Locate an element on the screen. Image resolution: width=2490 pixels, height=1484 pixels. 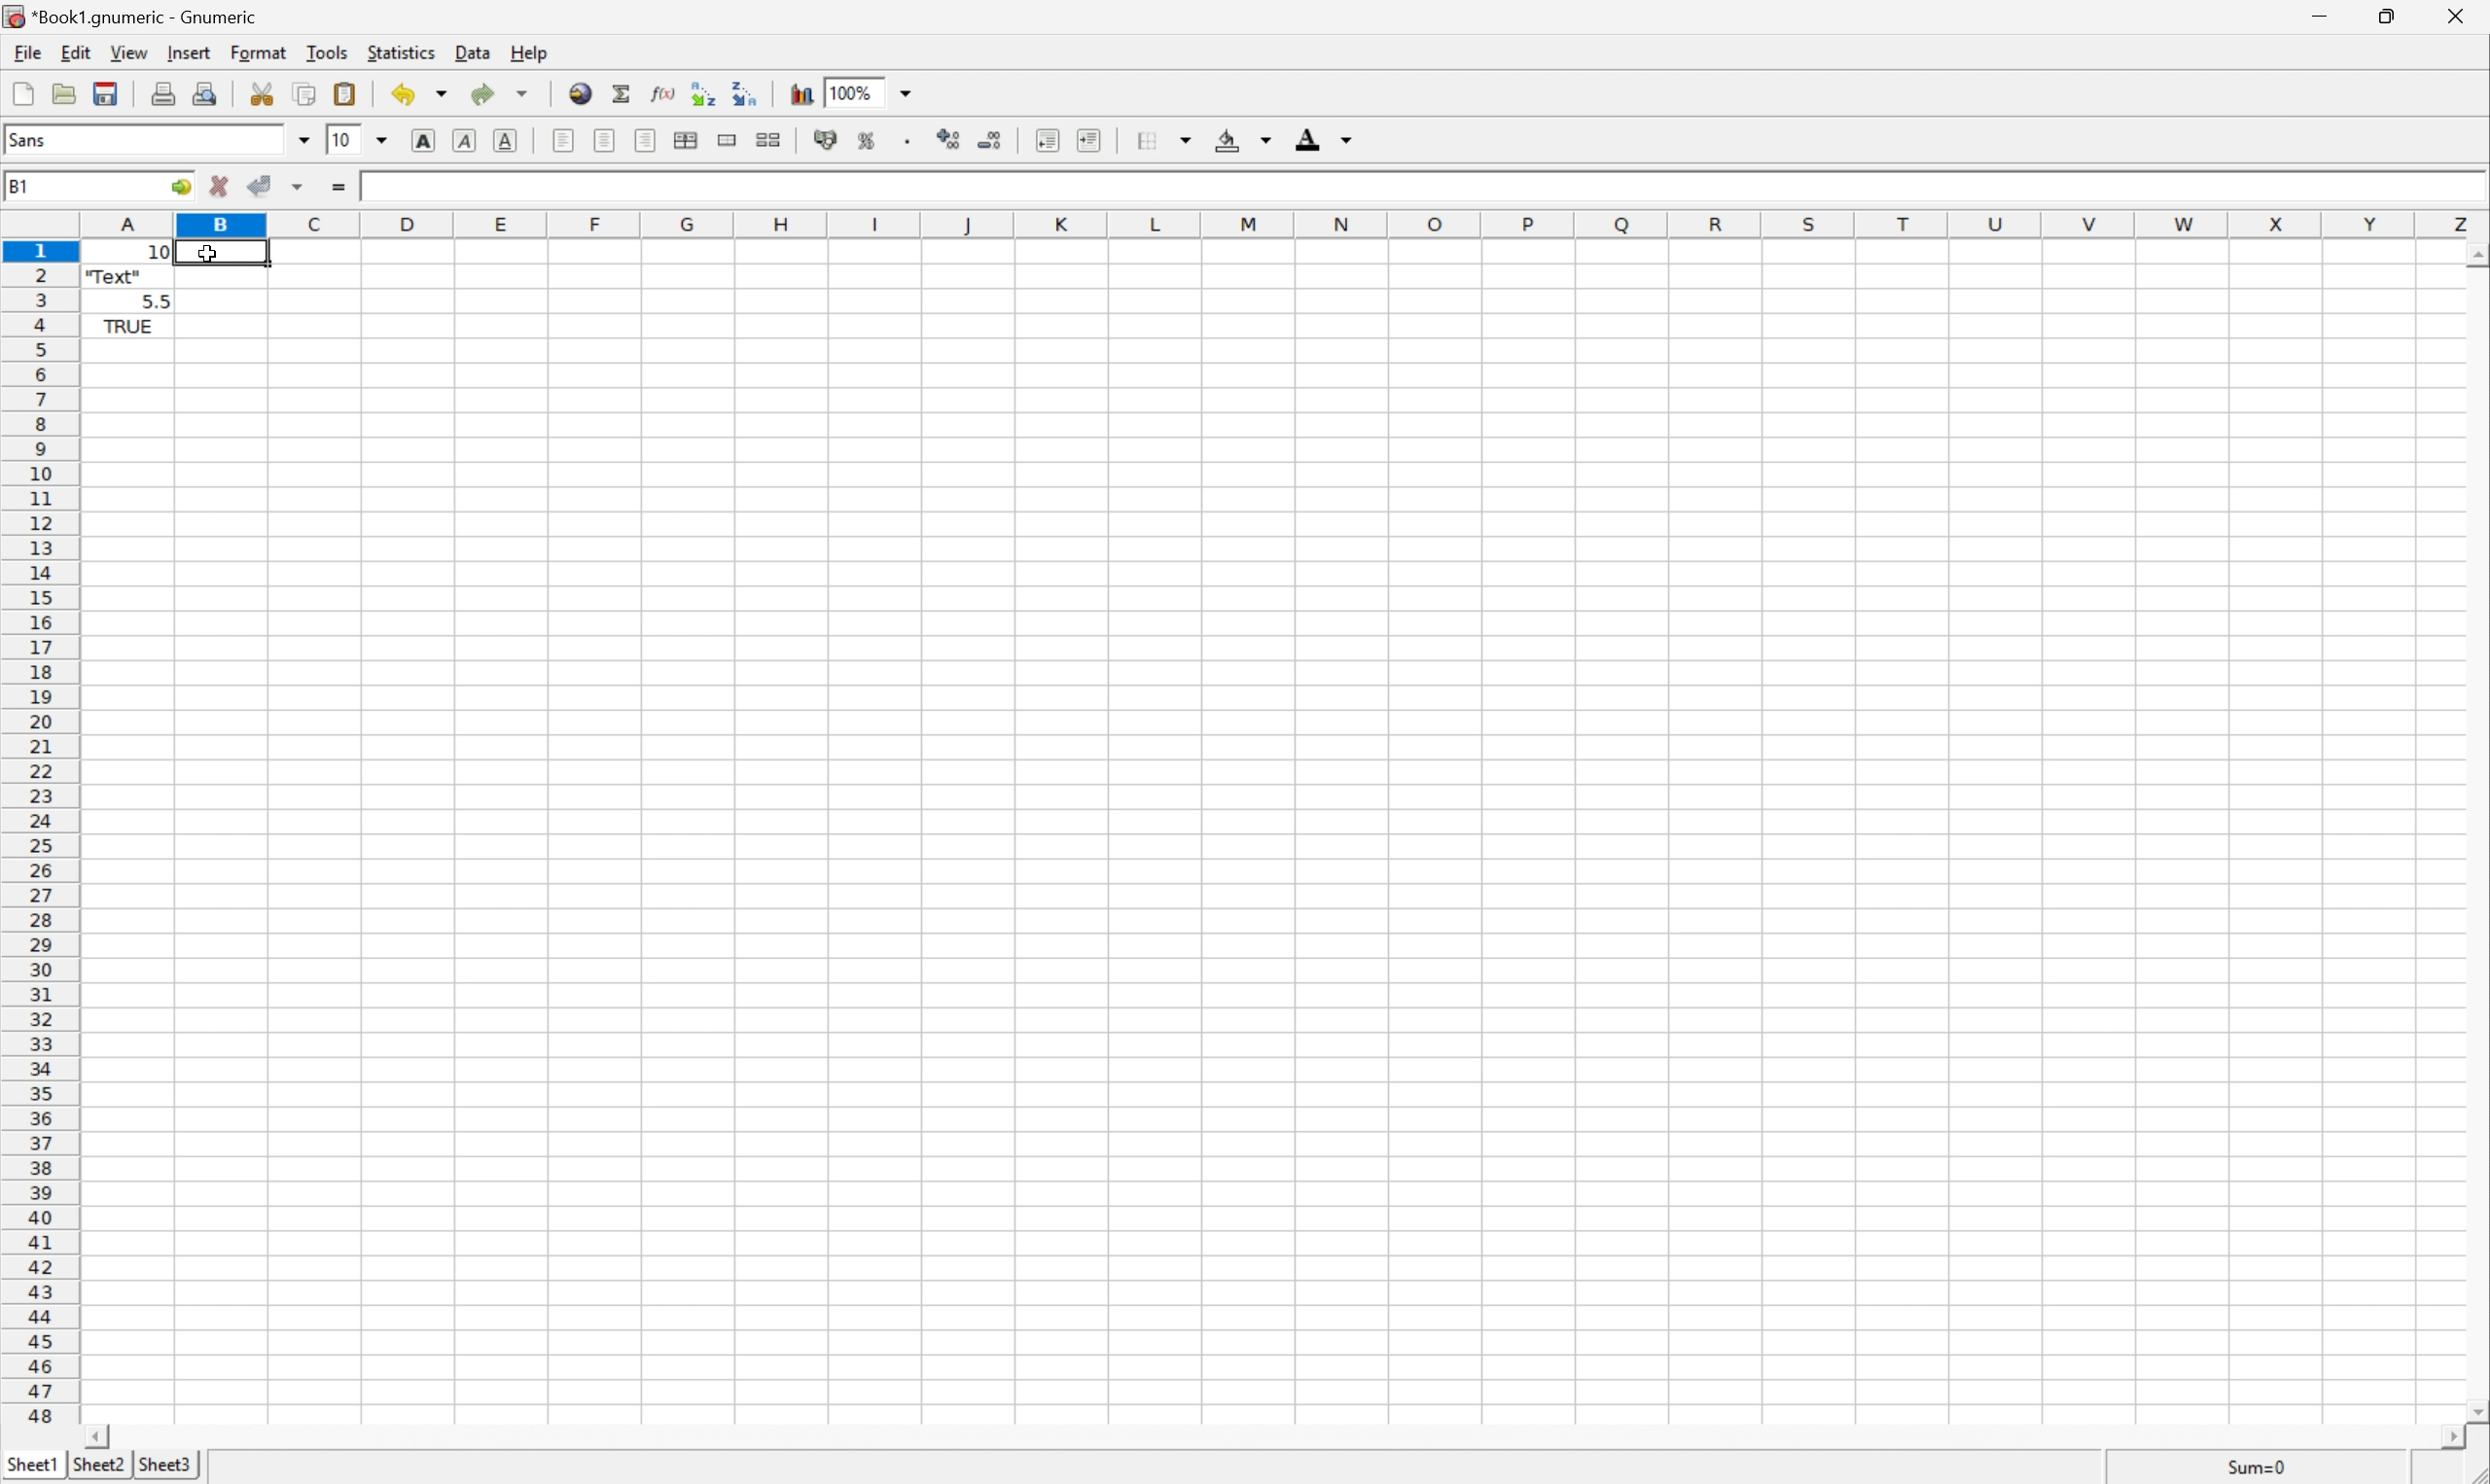
Sheet3 is located at coordinates (170, 1465).